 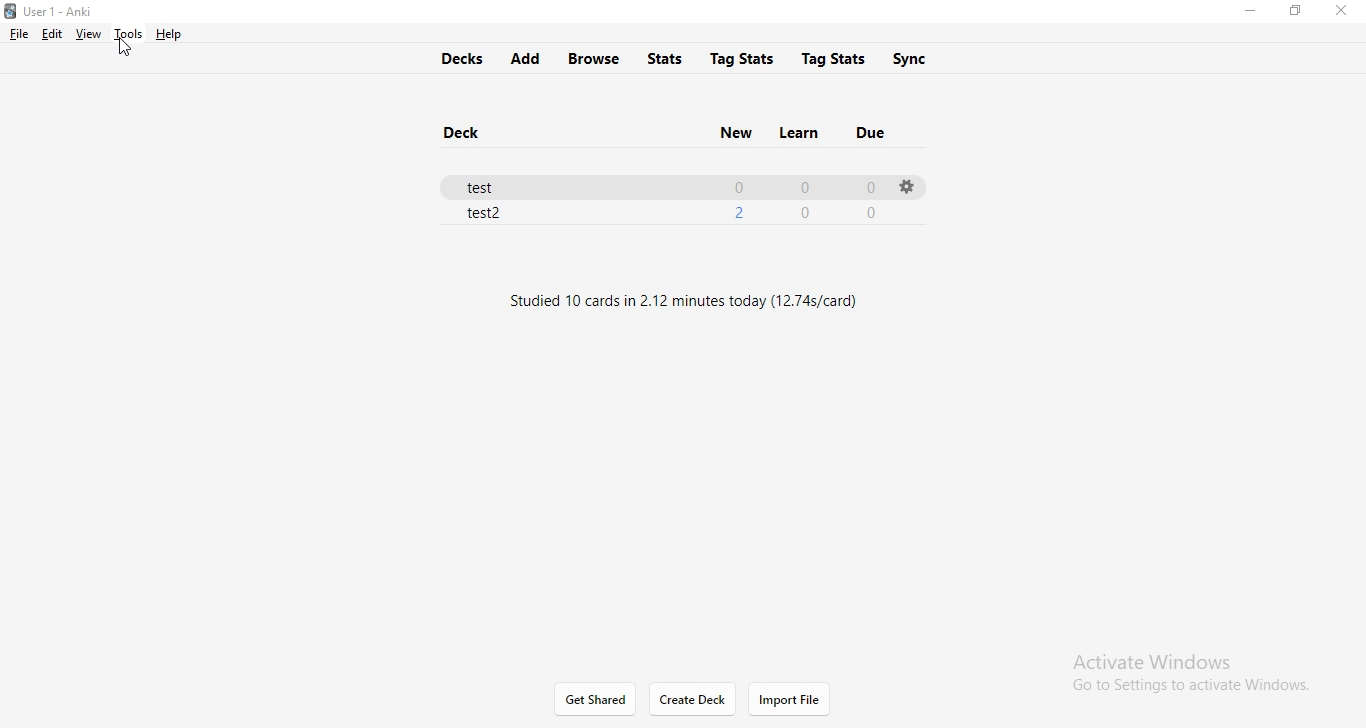 I want to click on text1, so click(x=683, y=315).